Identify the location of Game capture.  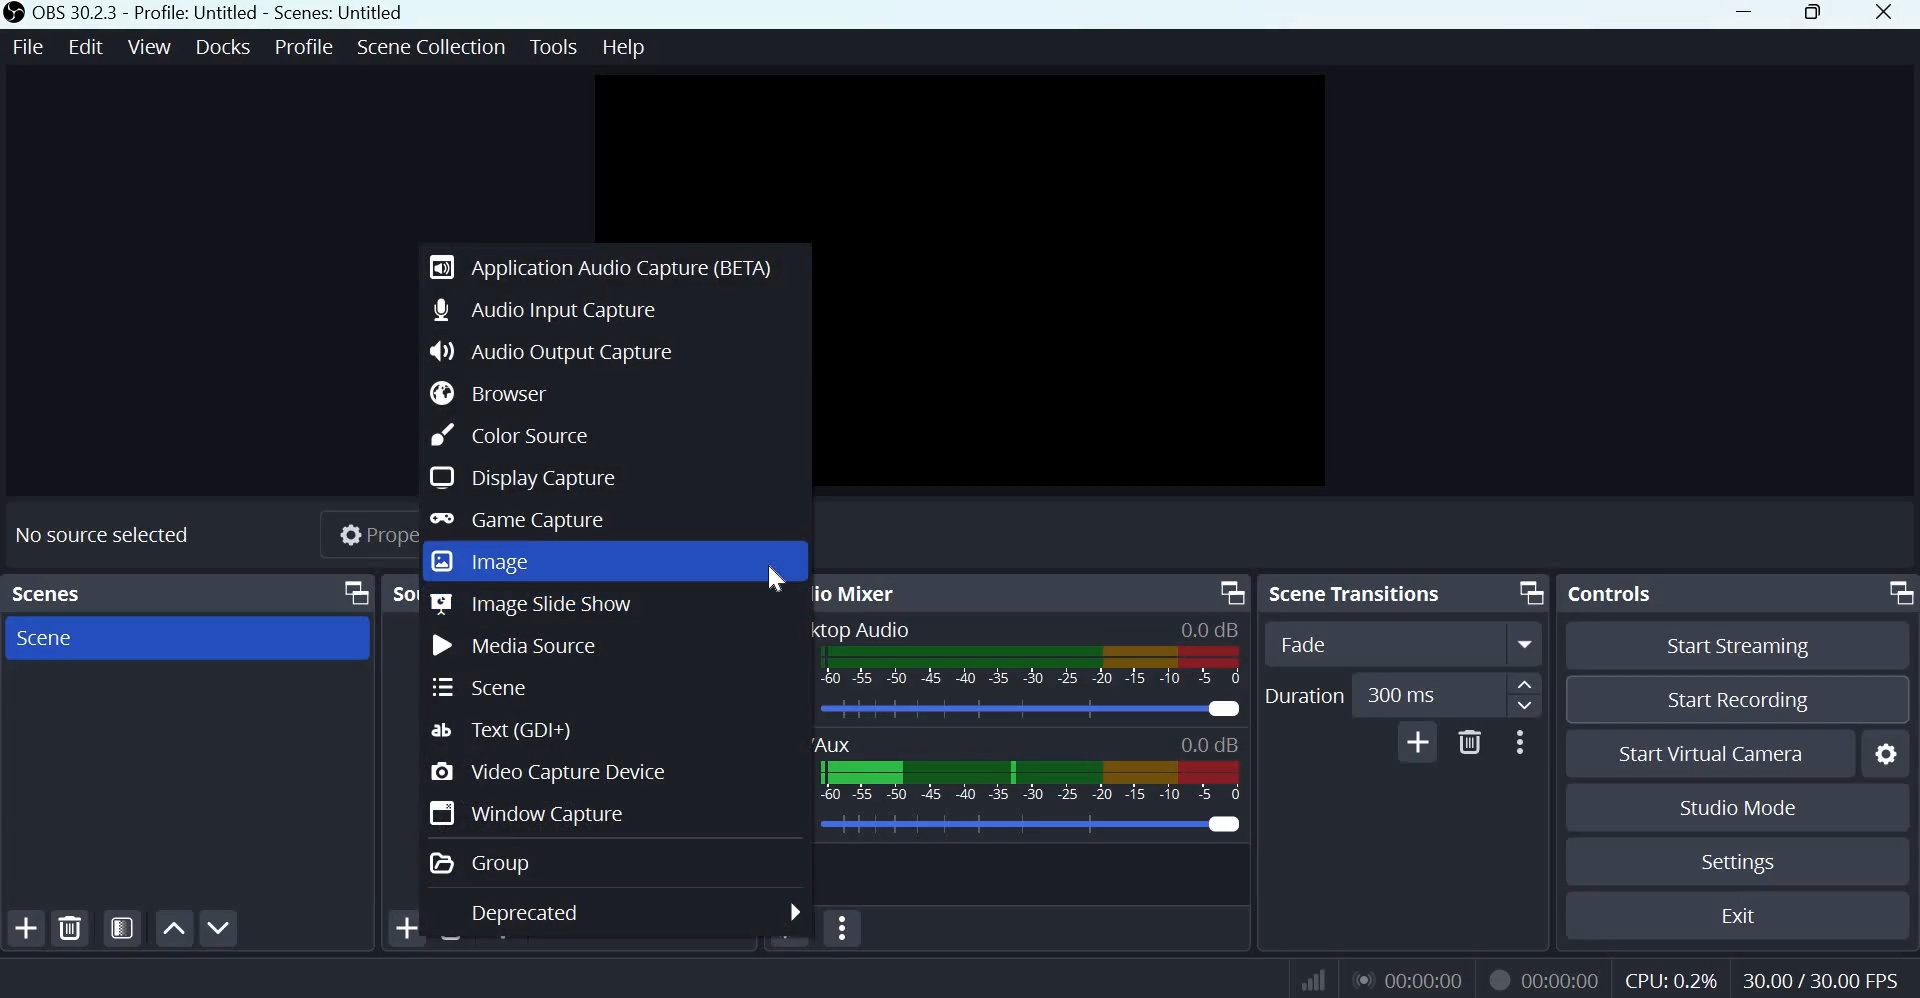
(516, 520).